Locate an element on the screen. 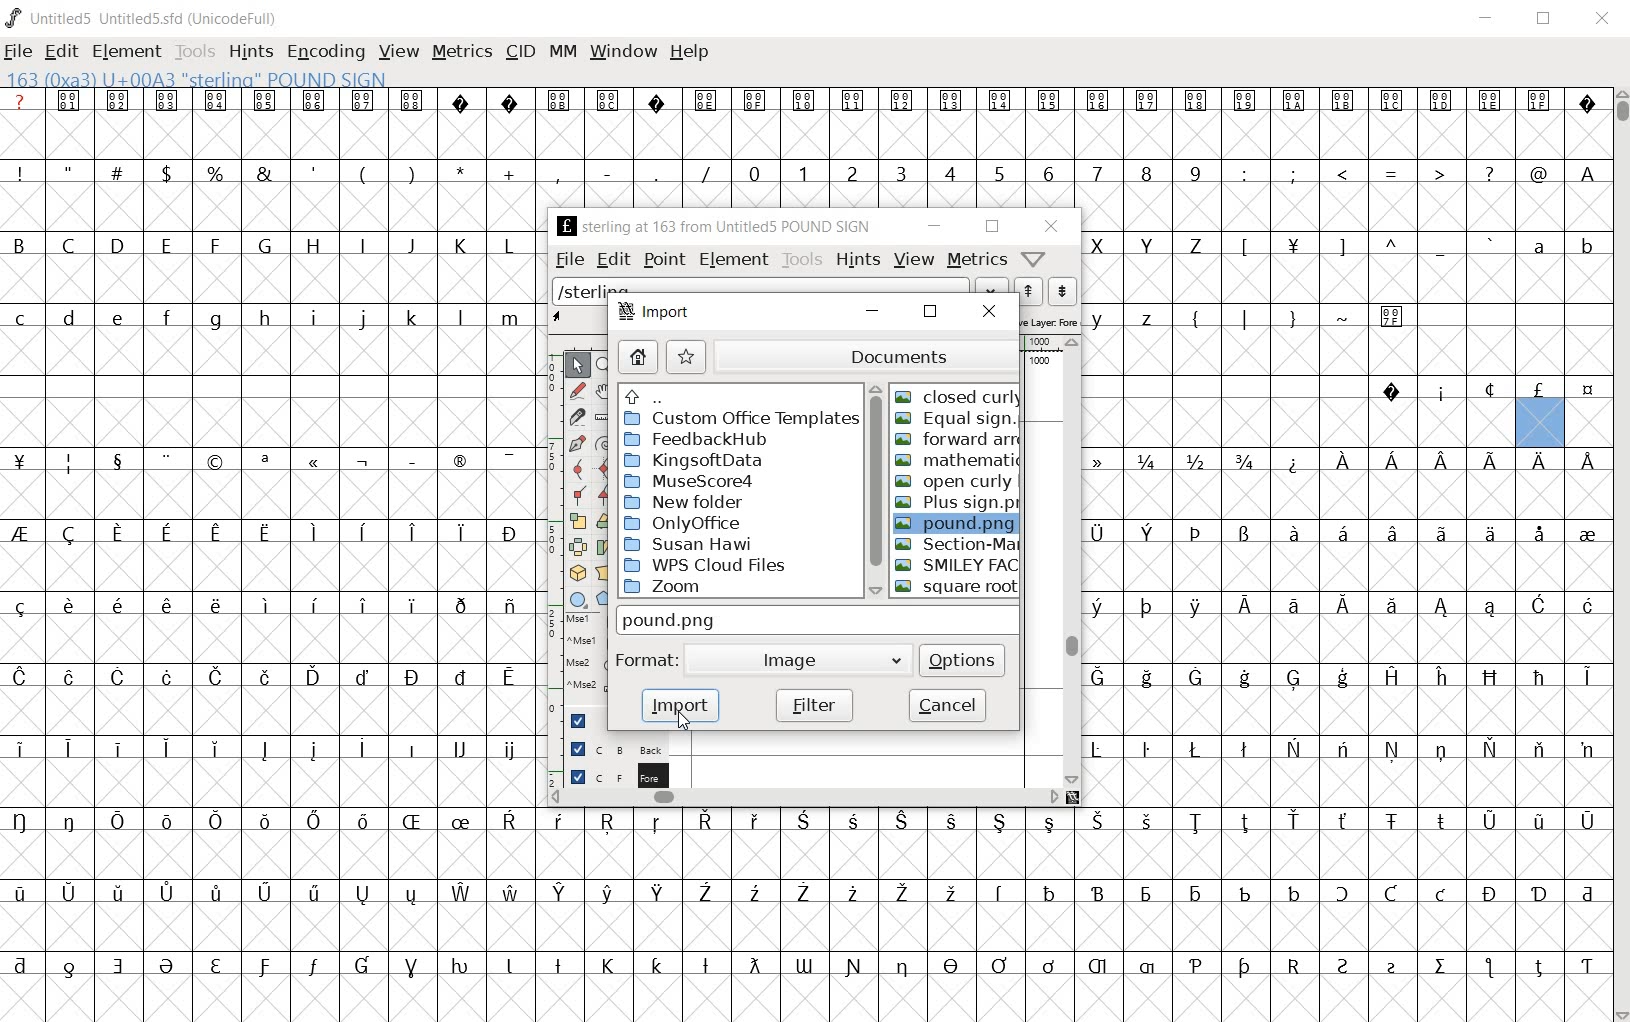  % is located at coordinates (217, 173).